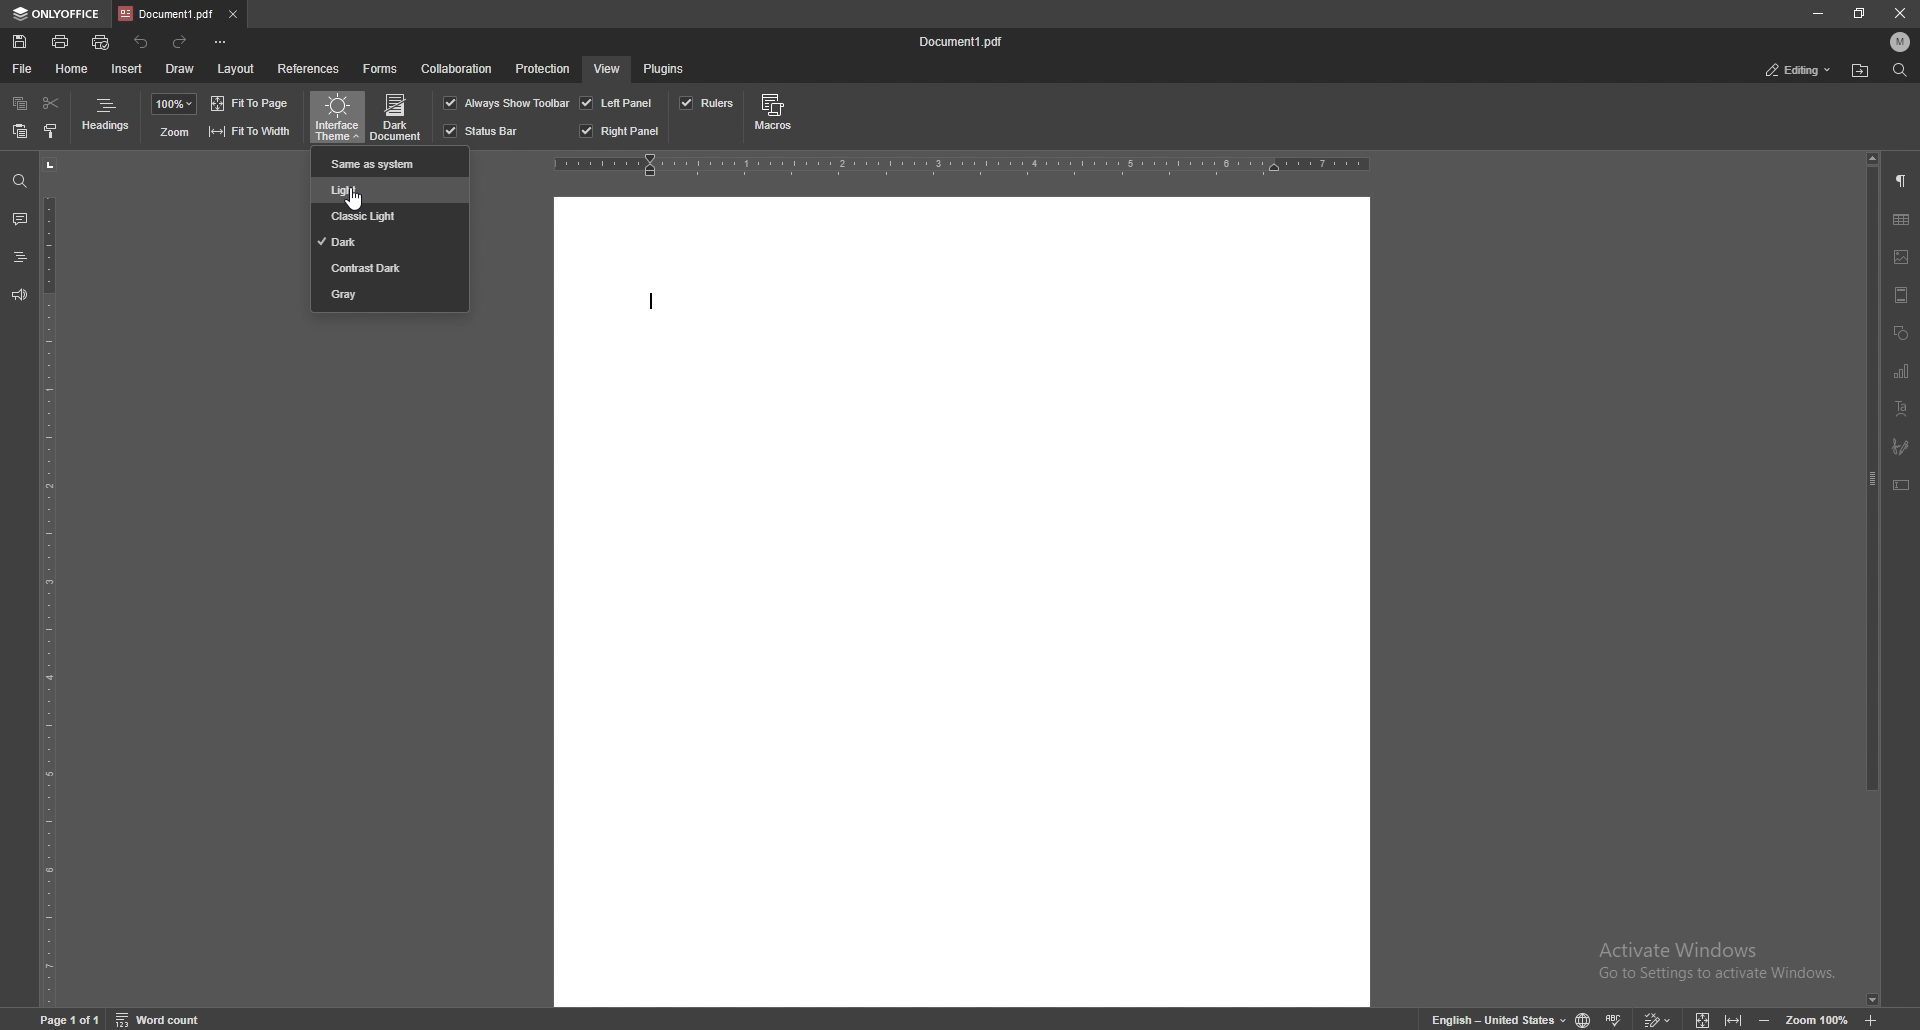 This screenshot has width=1920, height=1030. I want to click on file name, so click(961, 40).